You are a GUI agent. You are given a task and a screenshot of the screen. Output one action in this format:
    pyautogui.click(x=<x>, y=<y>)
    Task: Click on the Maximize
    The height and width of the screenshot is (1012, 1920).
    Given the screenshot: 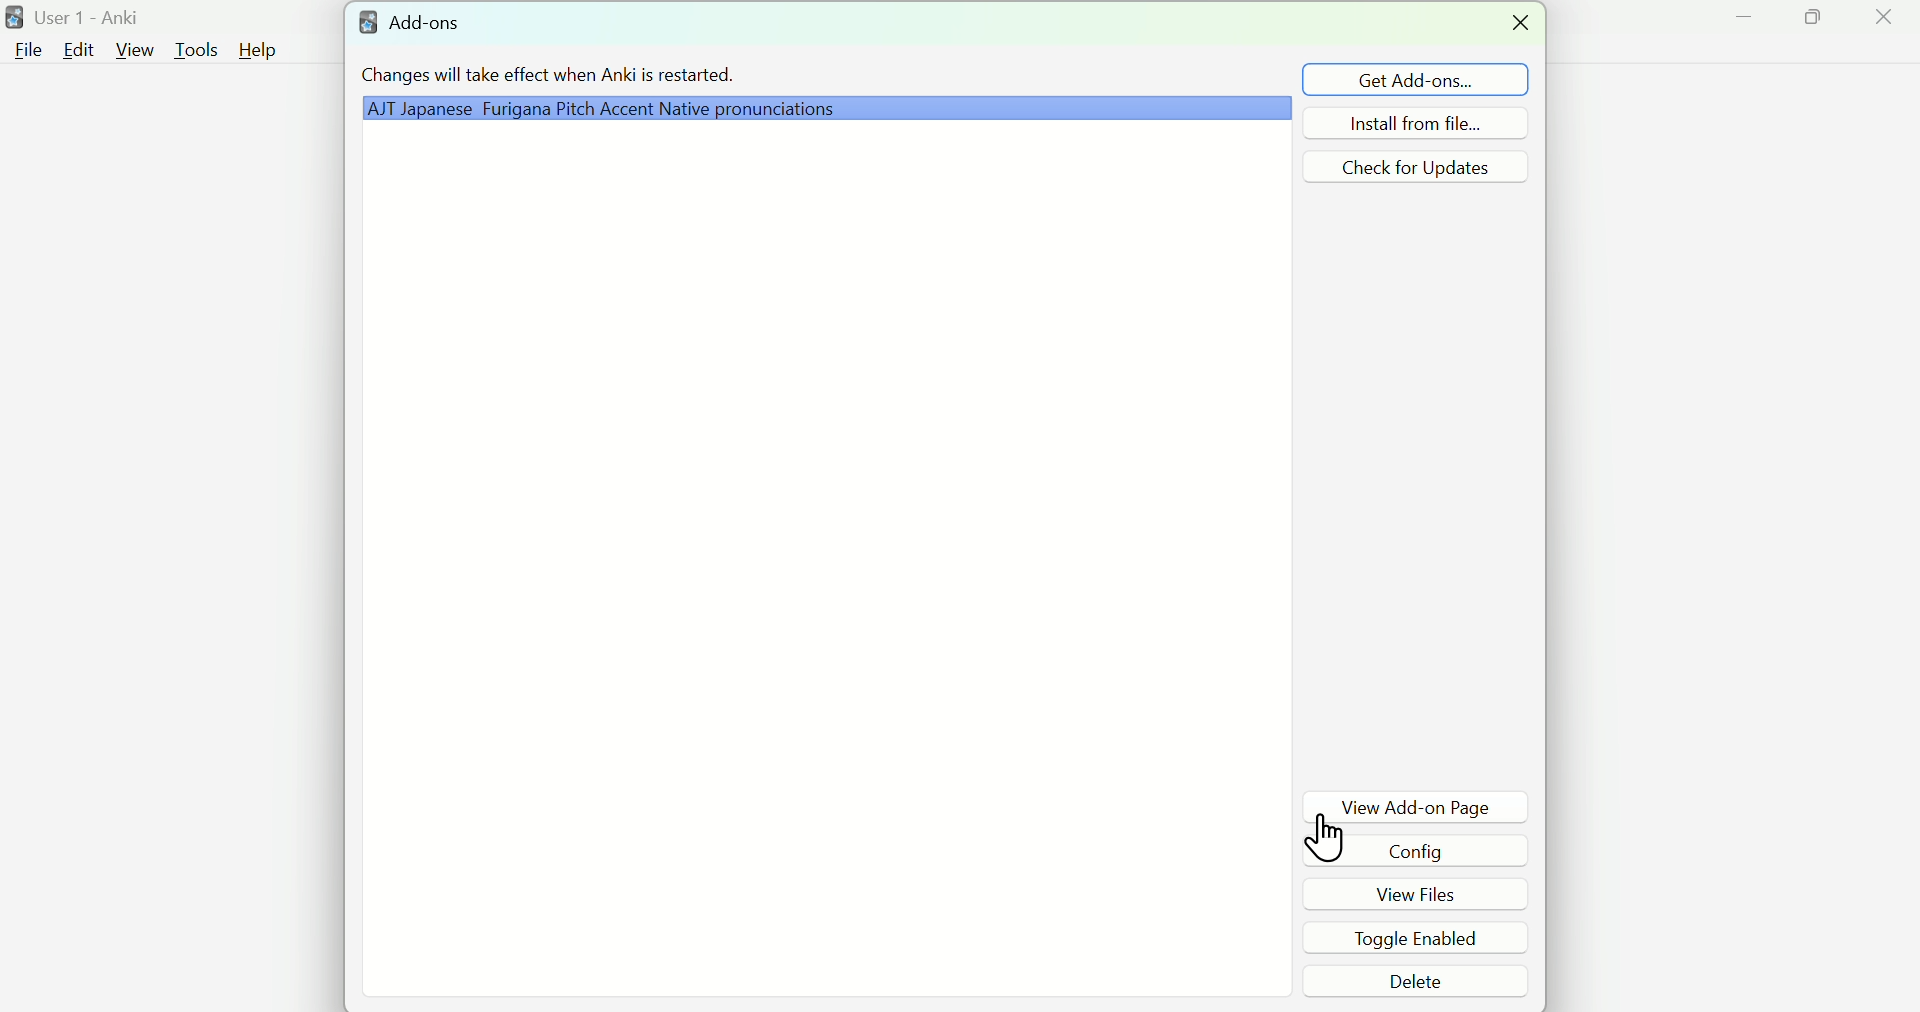 What is the action you would take?
    pyautogui.click(x=1821, y=24)
    